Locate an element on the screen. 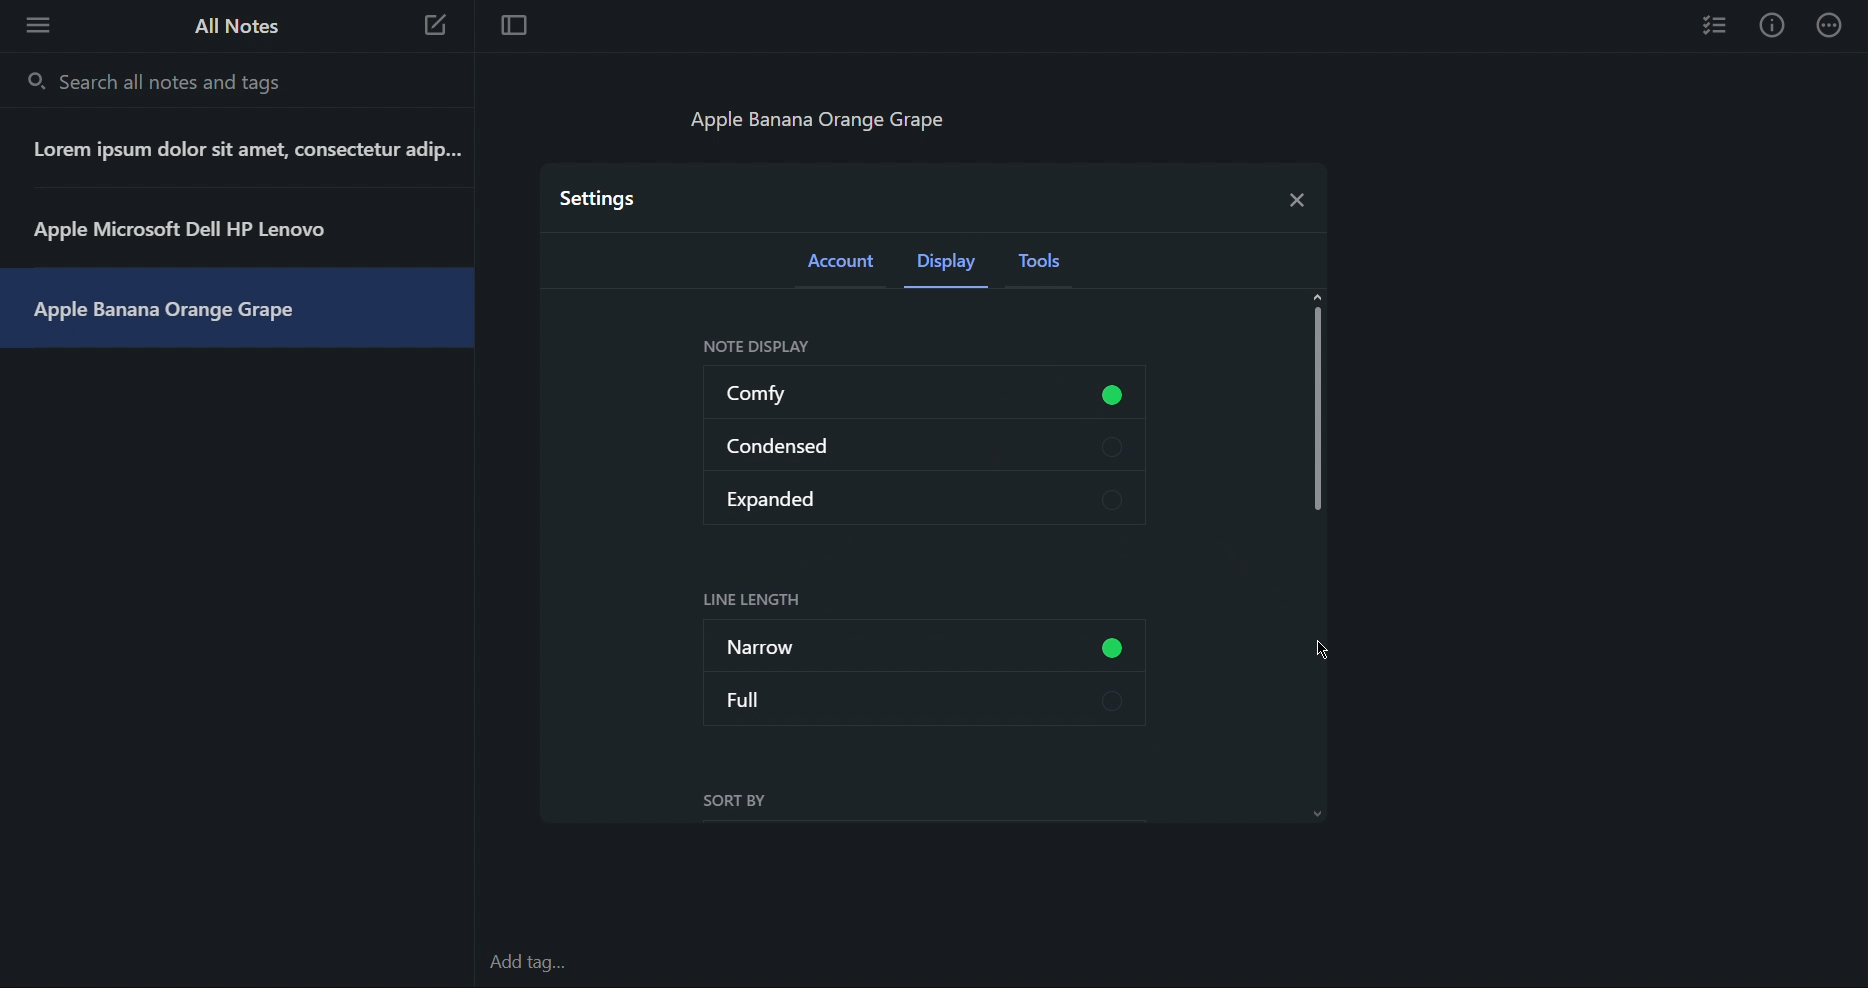 The height and width of the screenshot is (988, 1868). Lorem ipsum dolor sit amet, consectetur adip... is located at coordinates (256, 156).